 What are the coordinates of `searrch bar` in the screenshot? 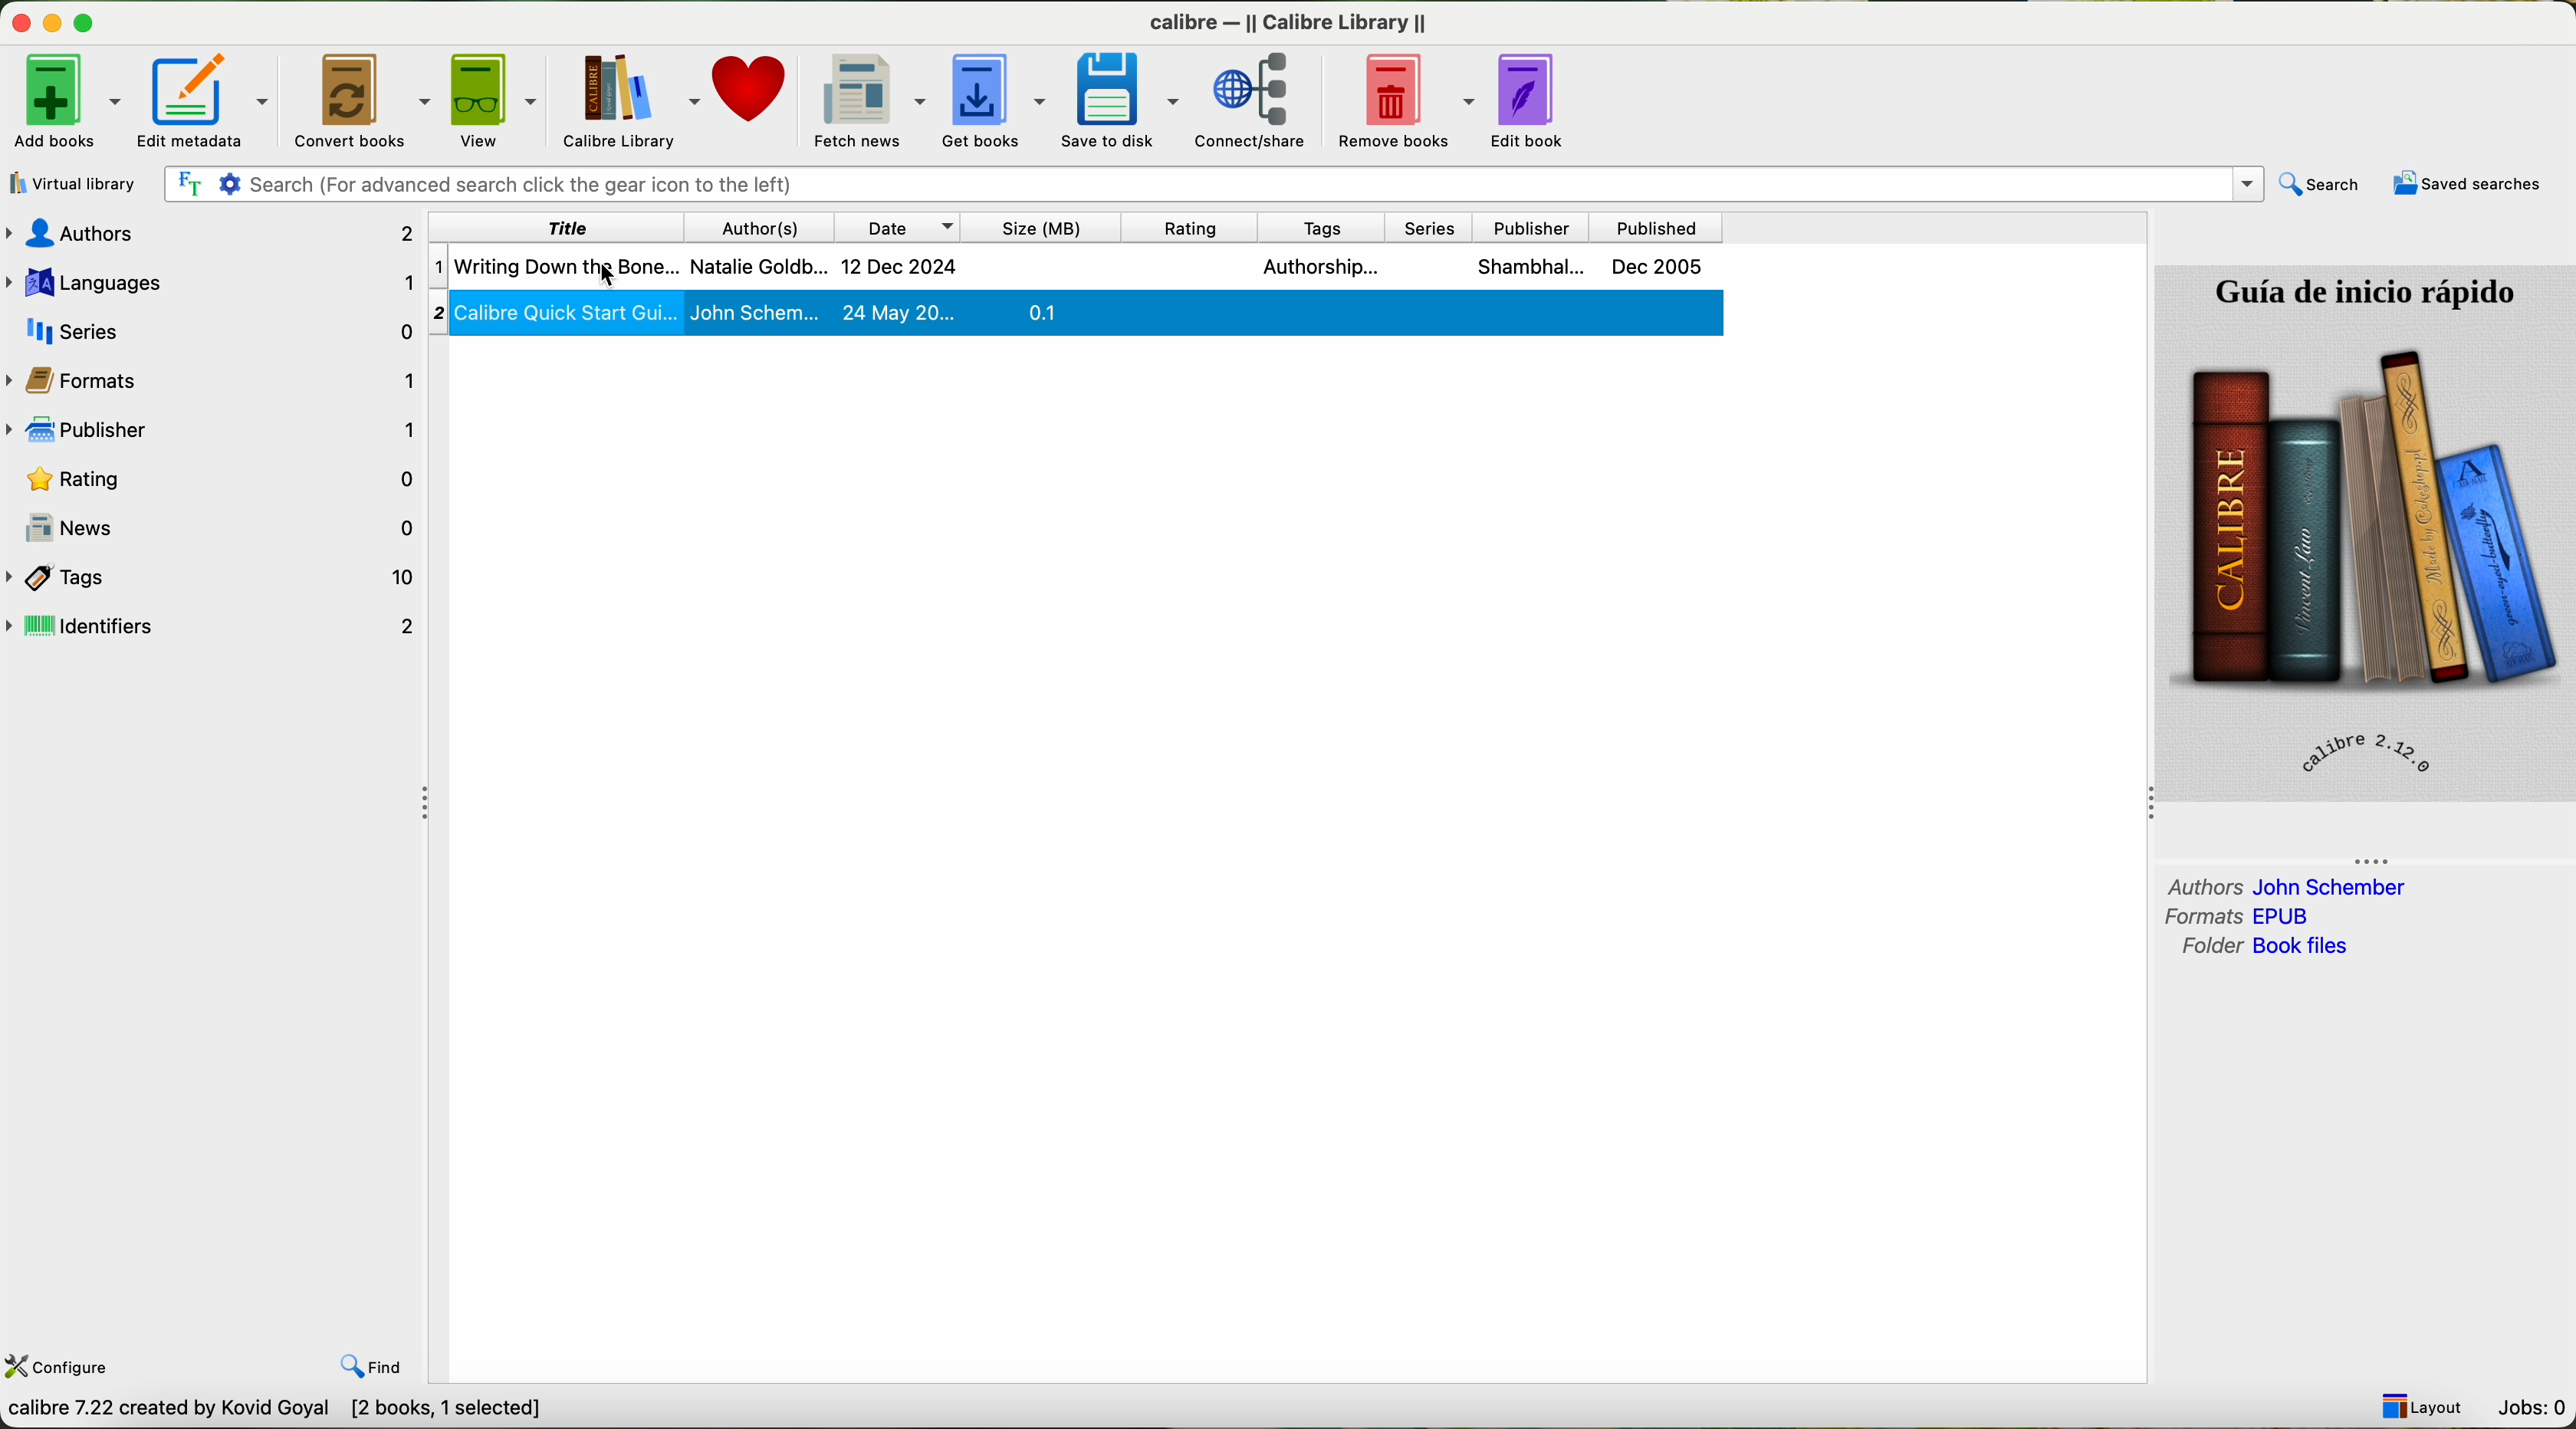 It's located at (1219, 183).